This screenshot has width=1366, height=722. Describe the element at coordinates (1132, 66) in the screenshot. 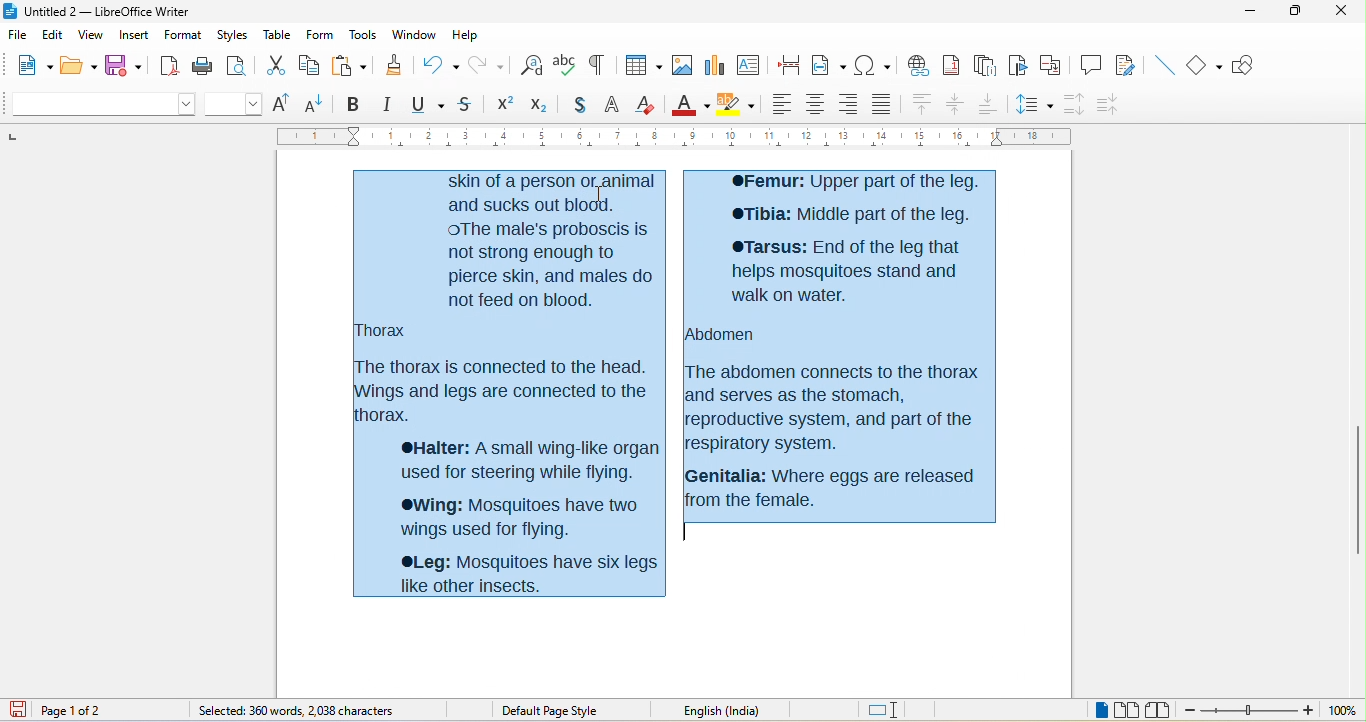

I see `show track` at that location.